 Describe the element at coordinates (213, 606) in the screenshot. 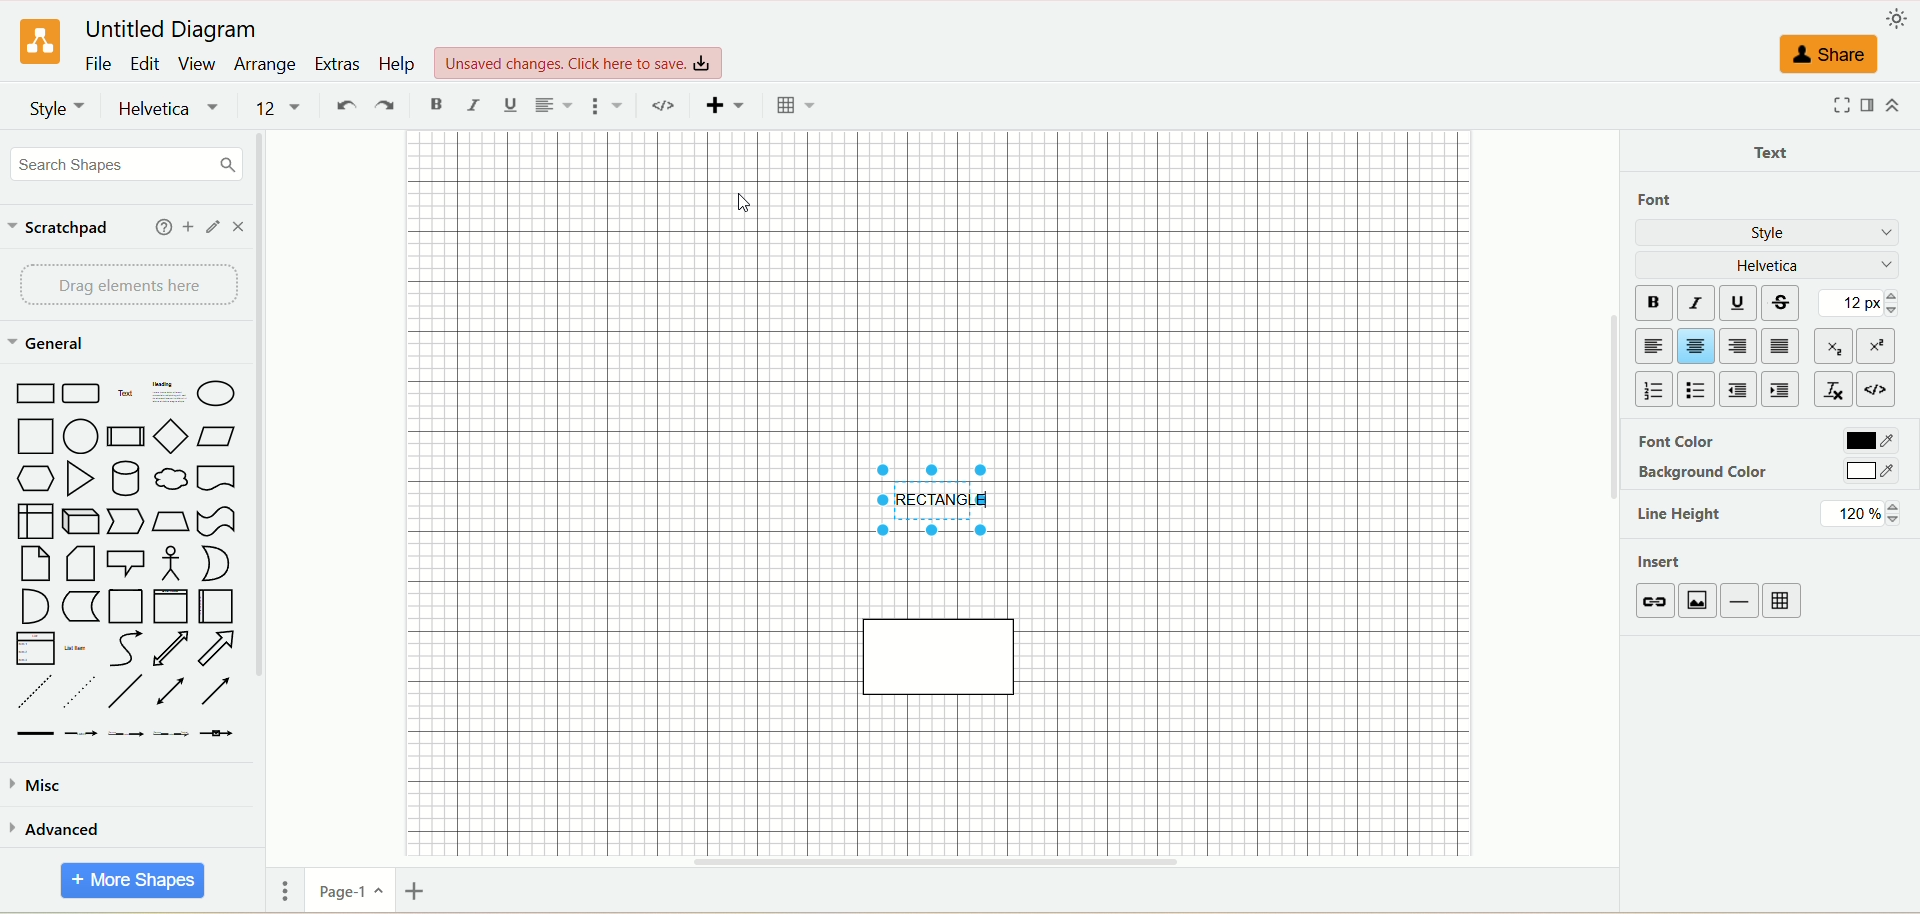

I see `horizontal container` at that location.